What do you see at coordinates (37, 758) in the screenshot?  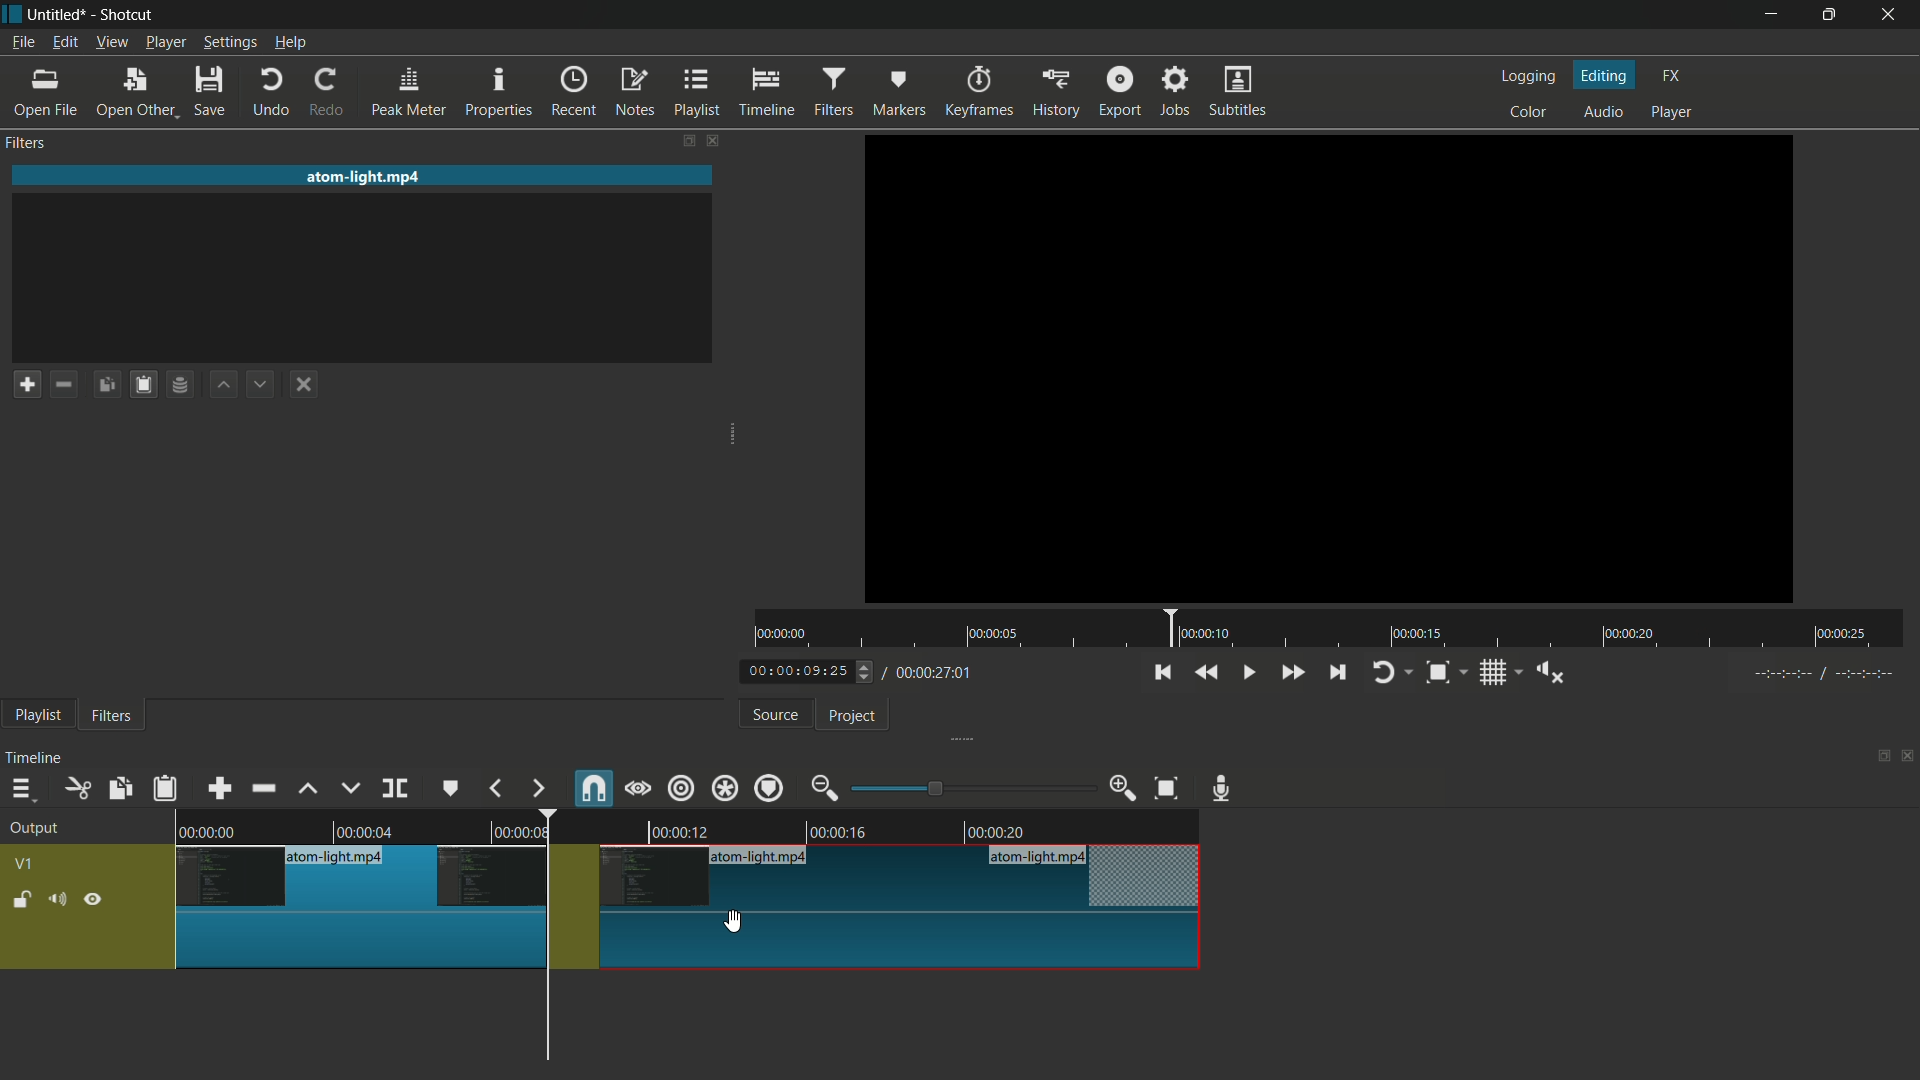 I see `timeline` at bounding box center [37, 758].